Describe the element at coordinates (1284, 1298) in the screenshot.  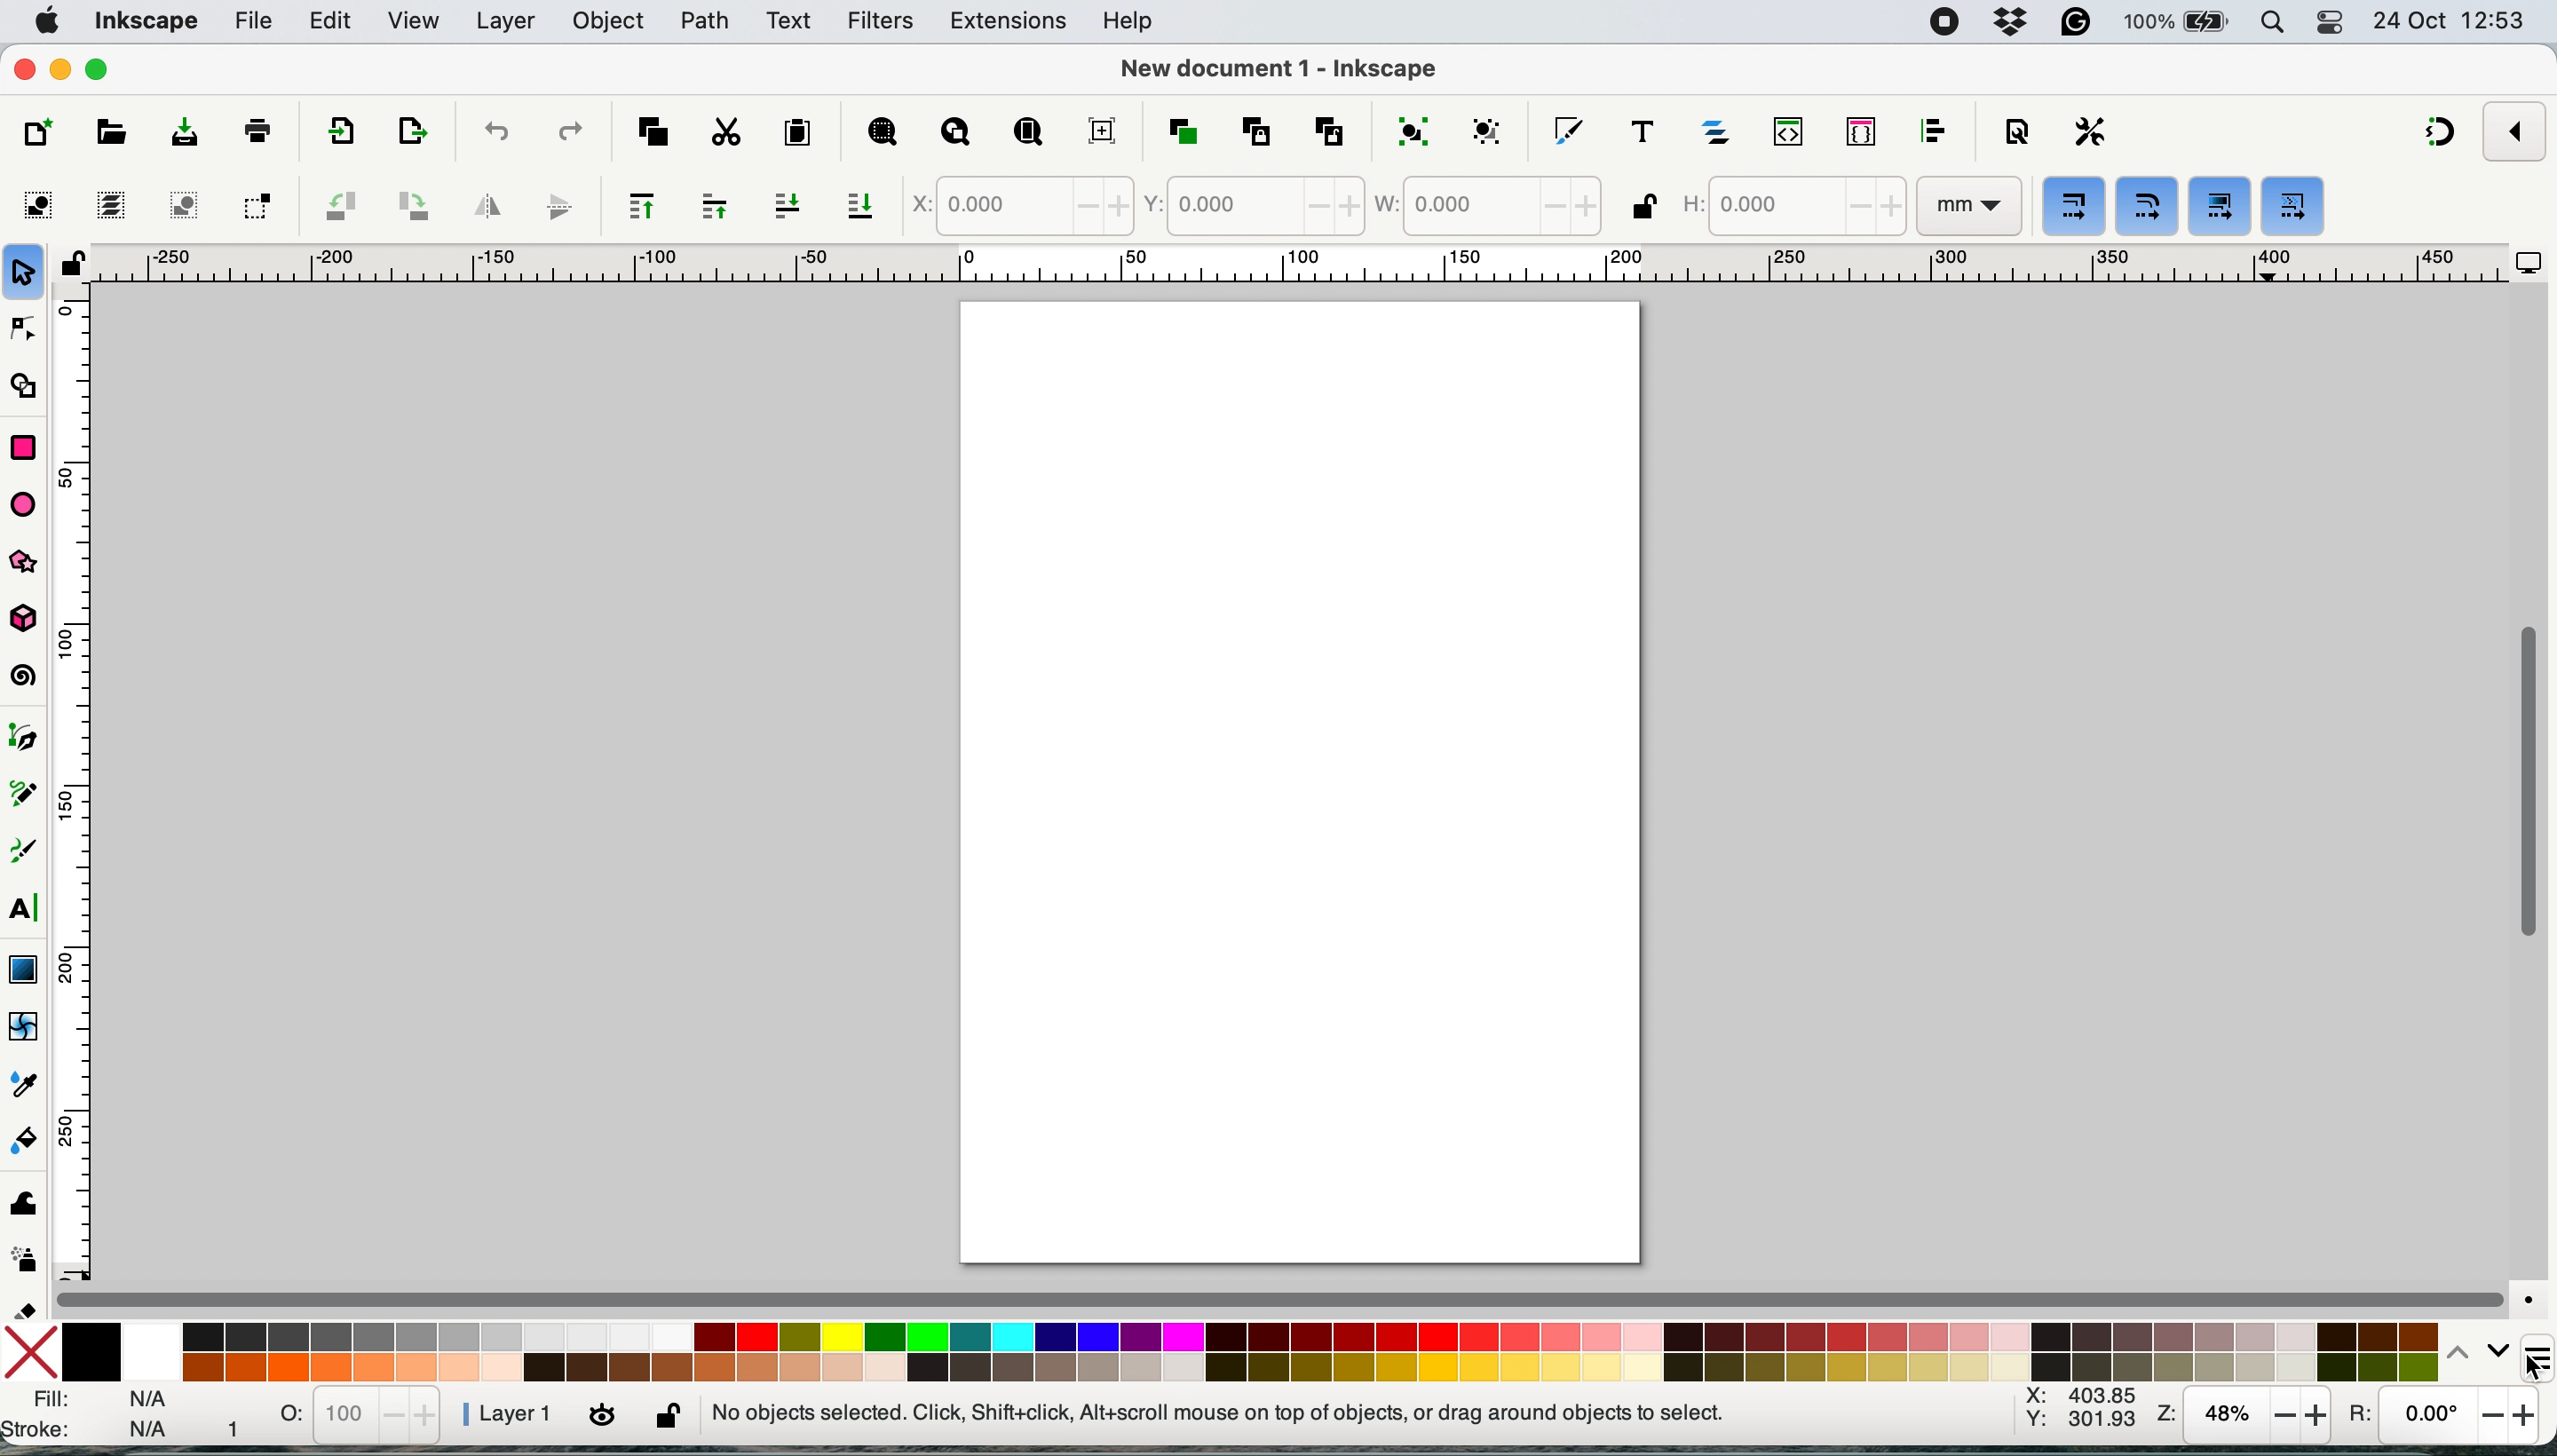
I see `horizontal scroll bar` at that location.